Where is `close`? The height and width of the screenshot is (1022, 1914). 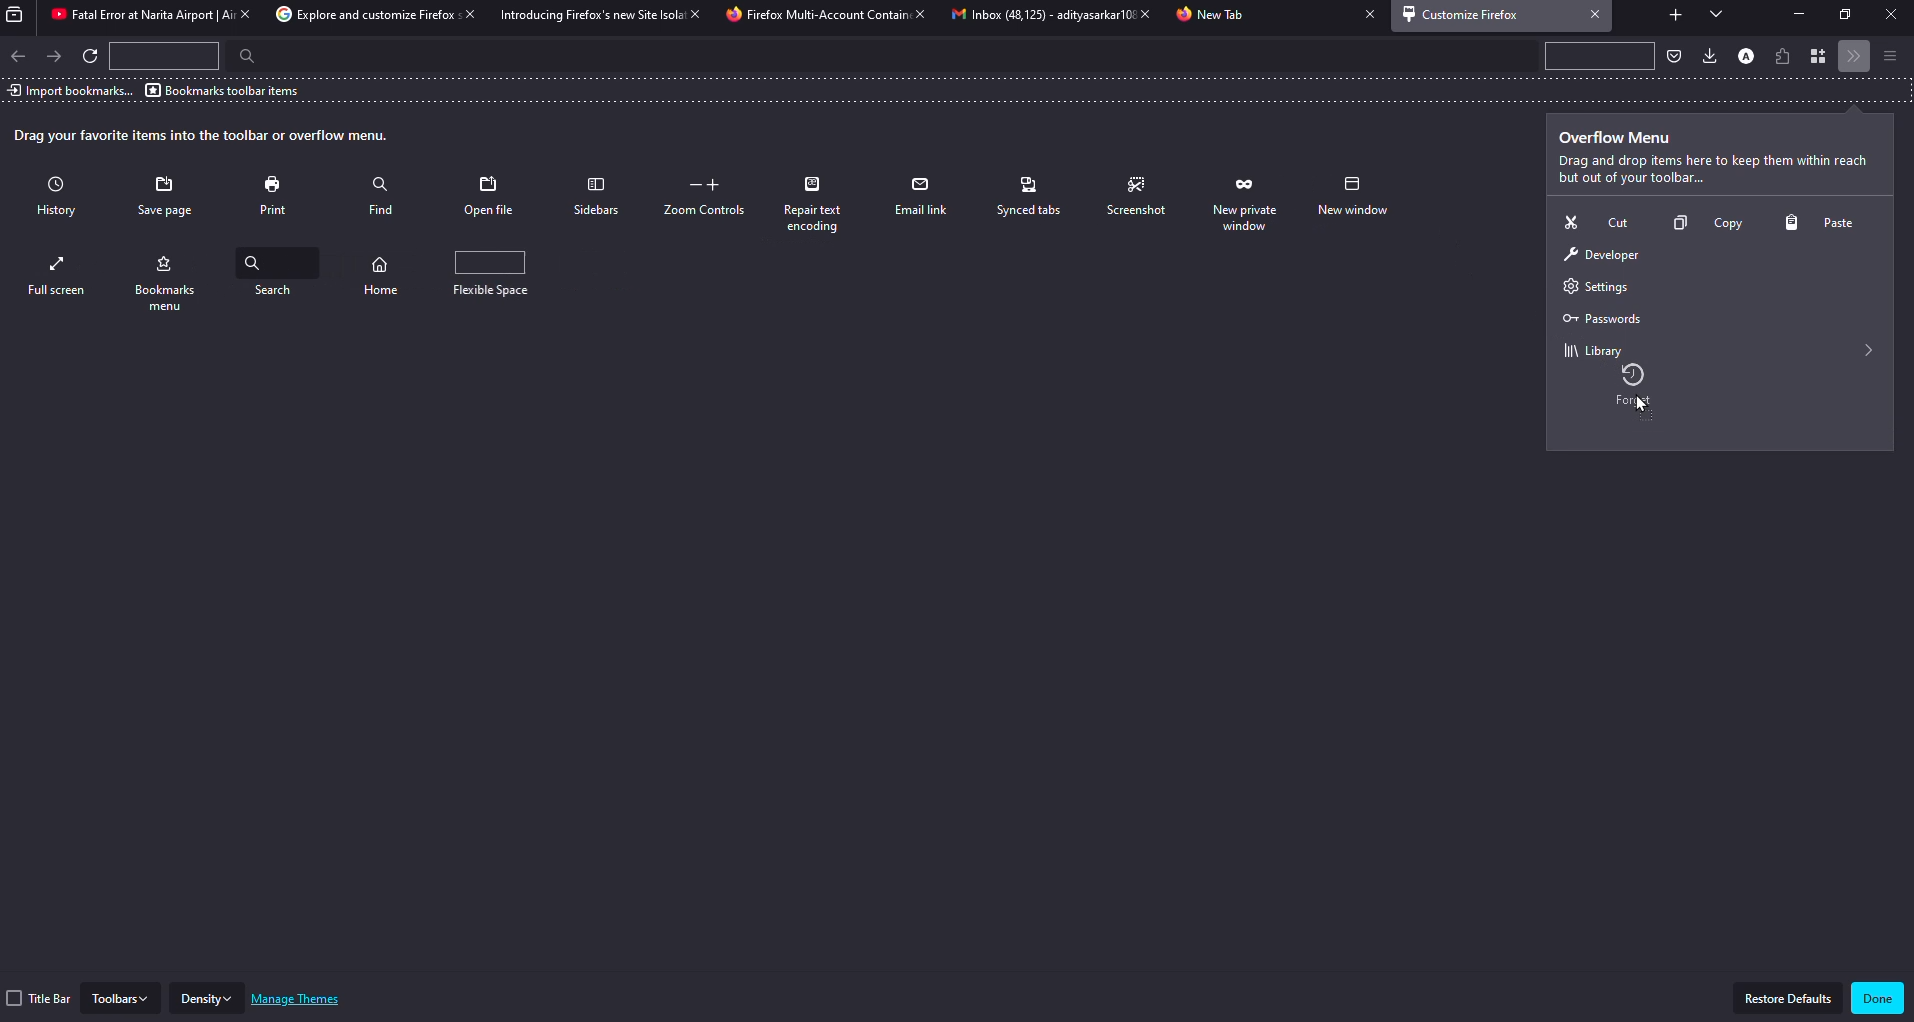 close is located at coordinates (1889, 15).